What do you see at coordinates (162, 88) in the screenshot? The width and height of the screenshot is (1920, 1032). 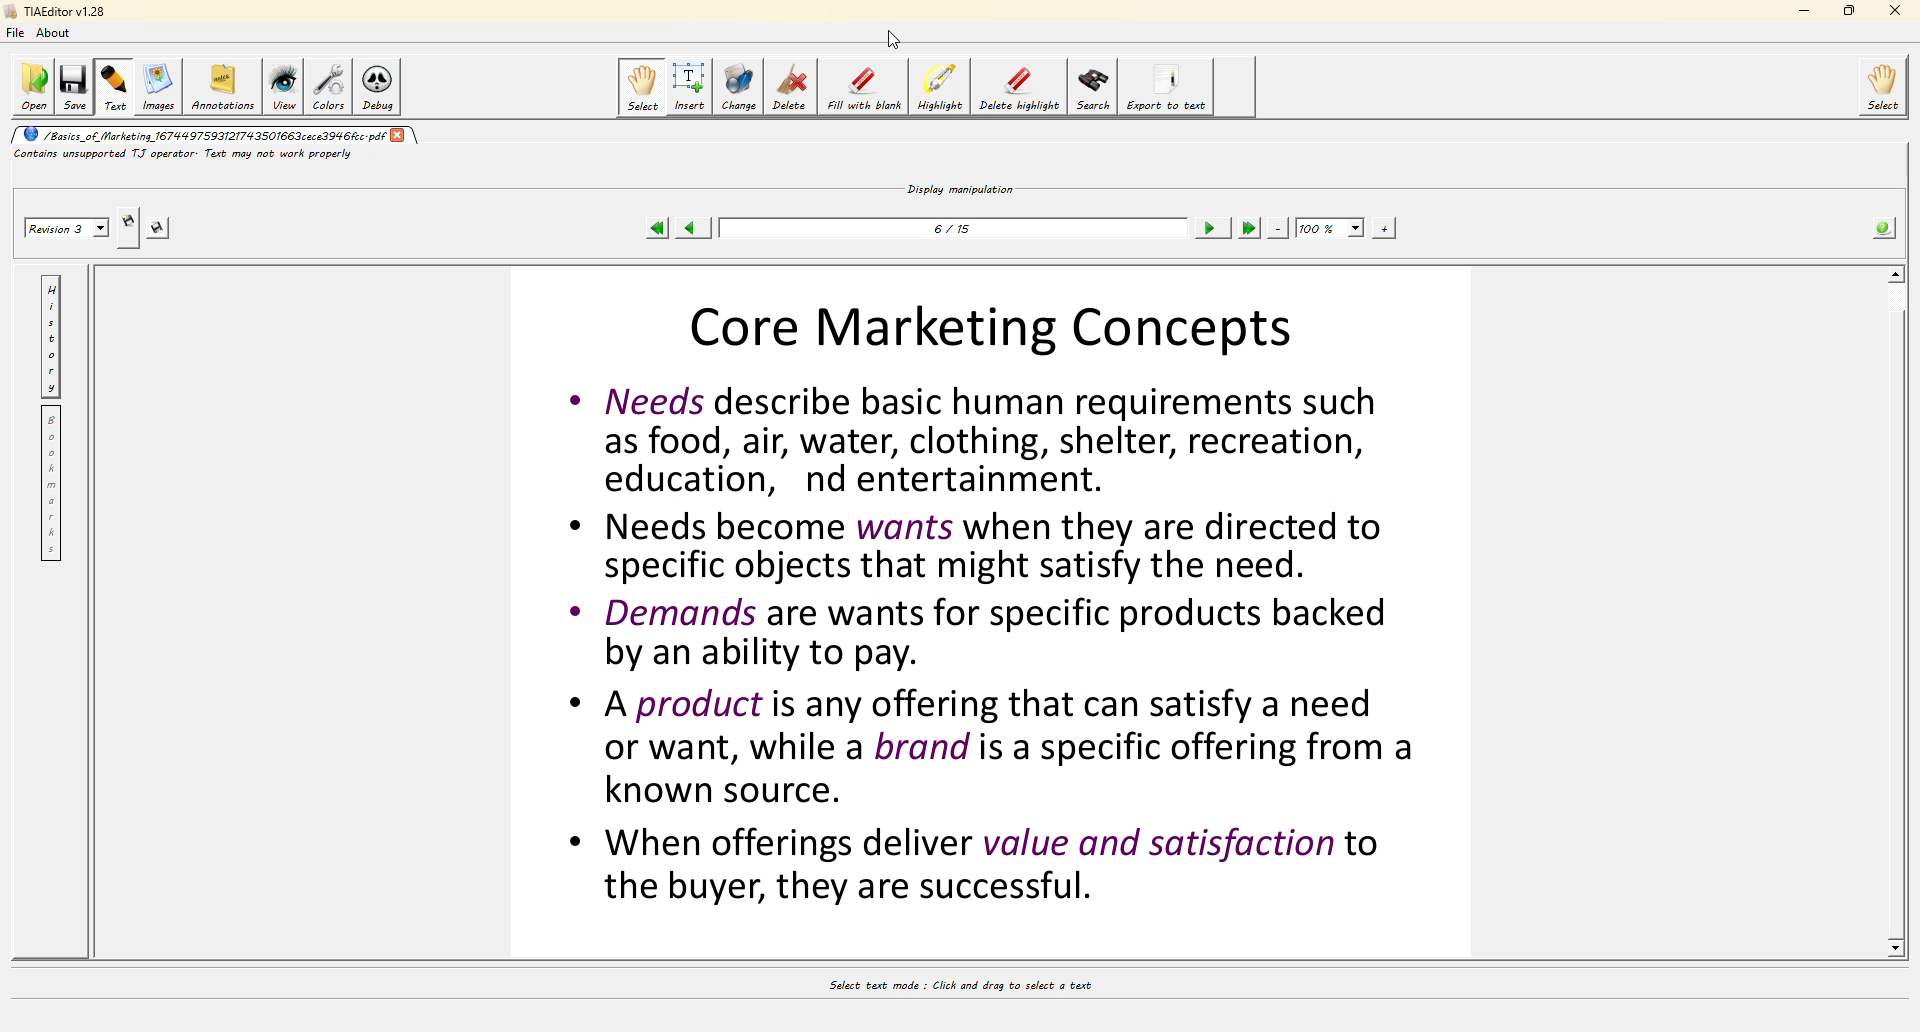 I see `images` at bounding box center [162, 88].